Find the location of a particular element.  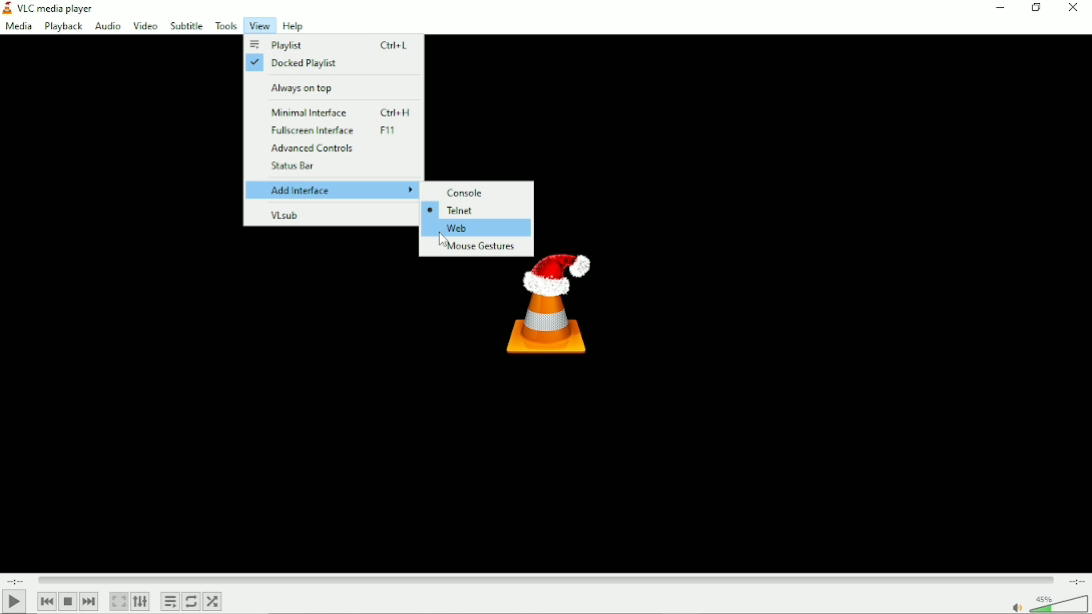

Next is located at coordinates (88, 602).